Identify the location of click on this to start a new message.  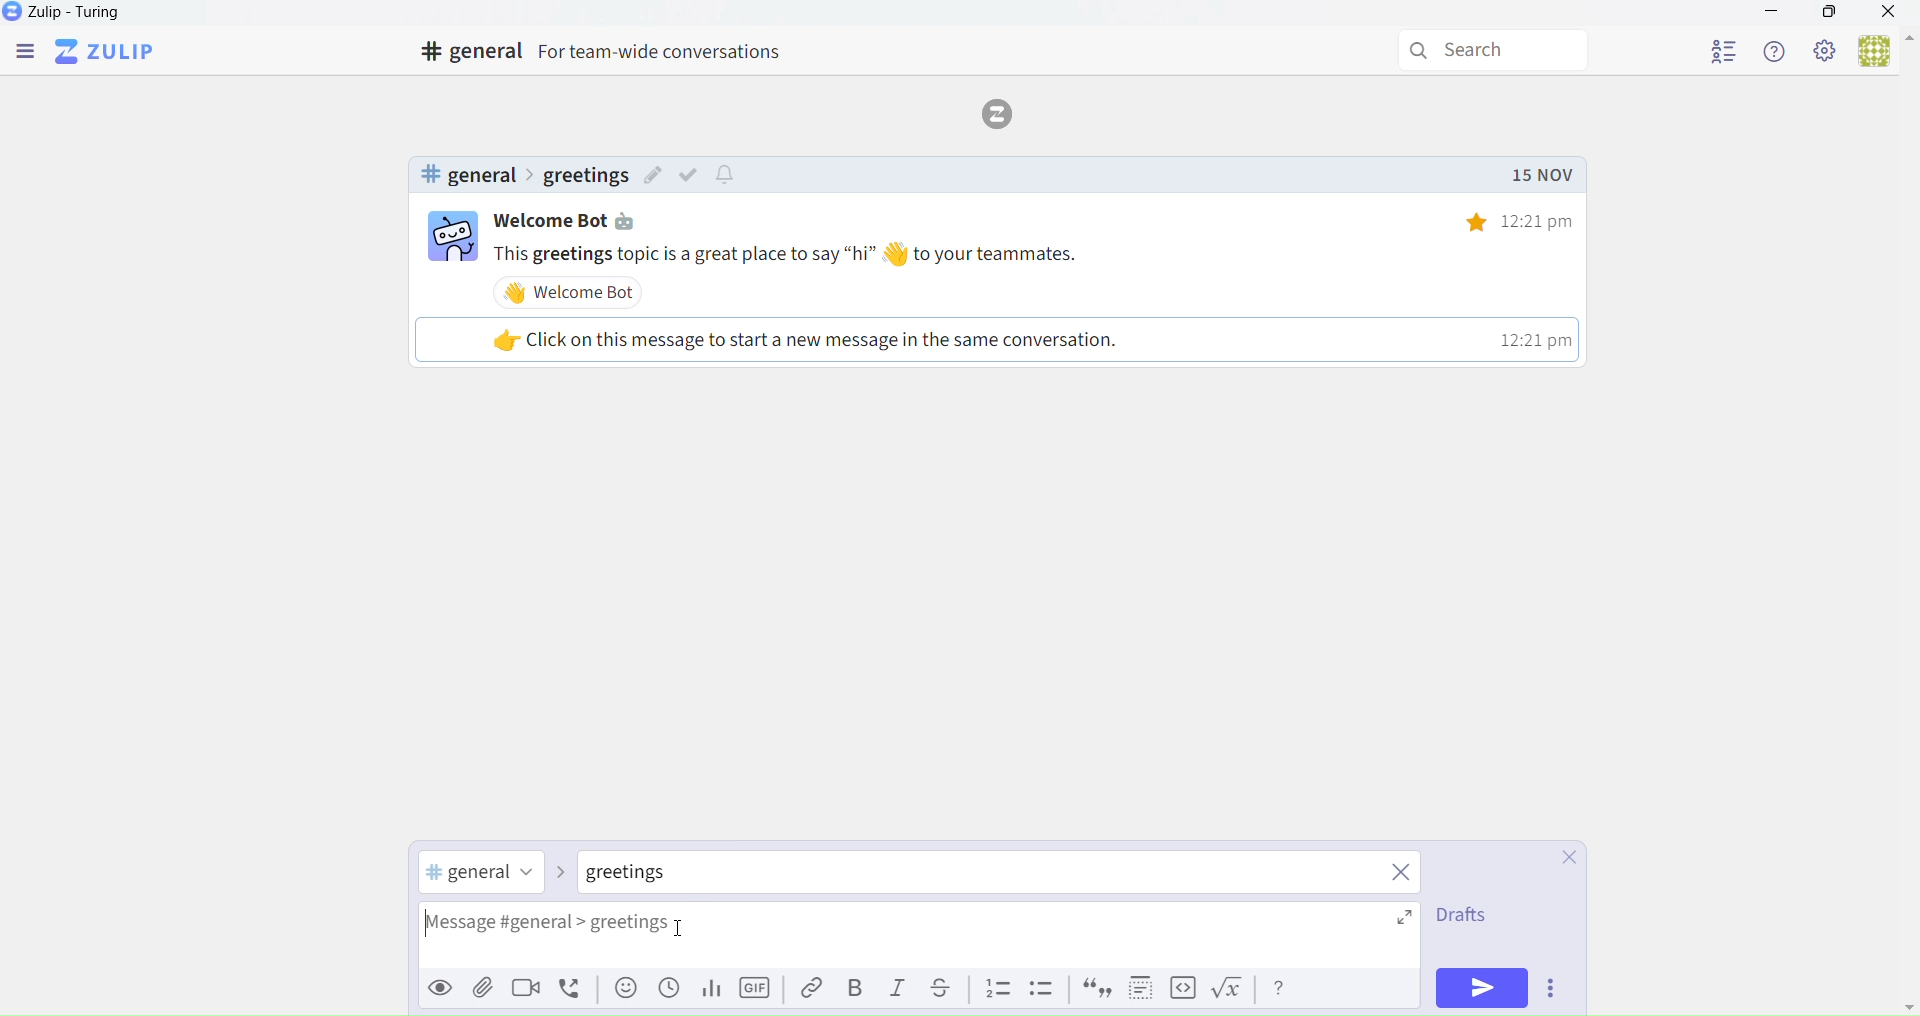
(993, 339).